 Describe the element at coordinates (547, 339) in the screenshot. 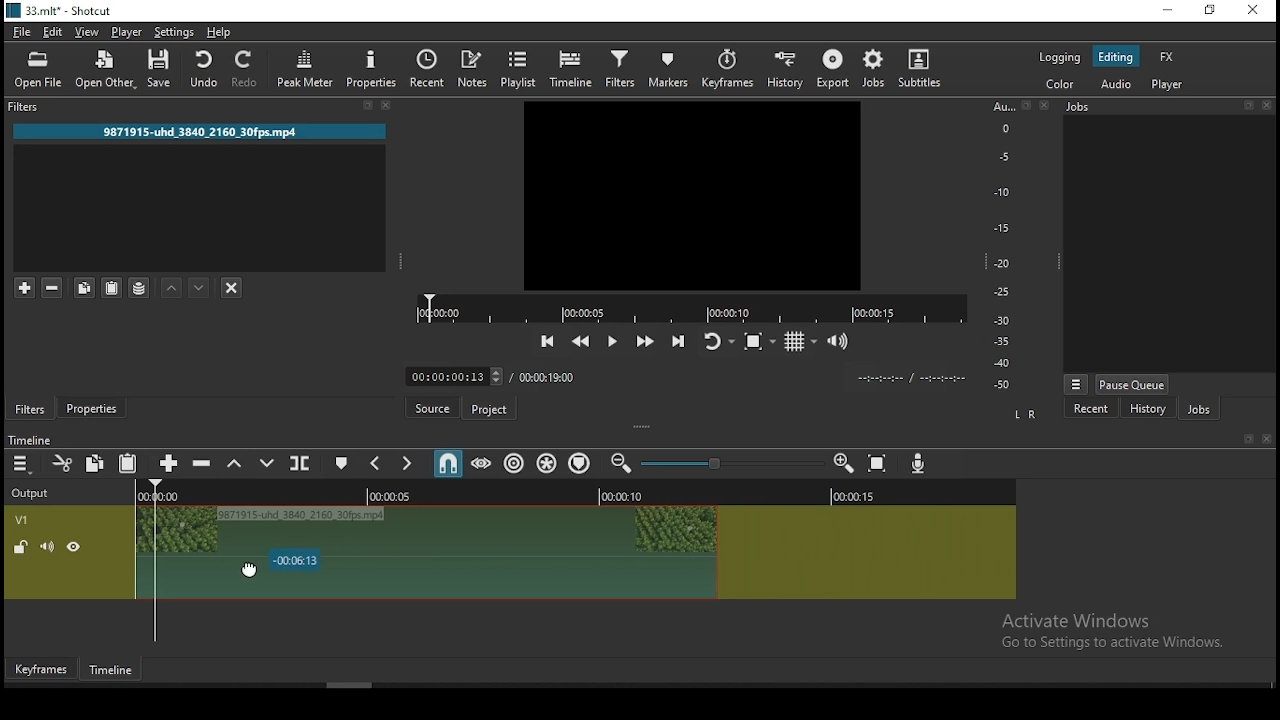

I see `skip to previous point` at that location.